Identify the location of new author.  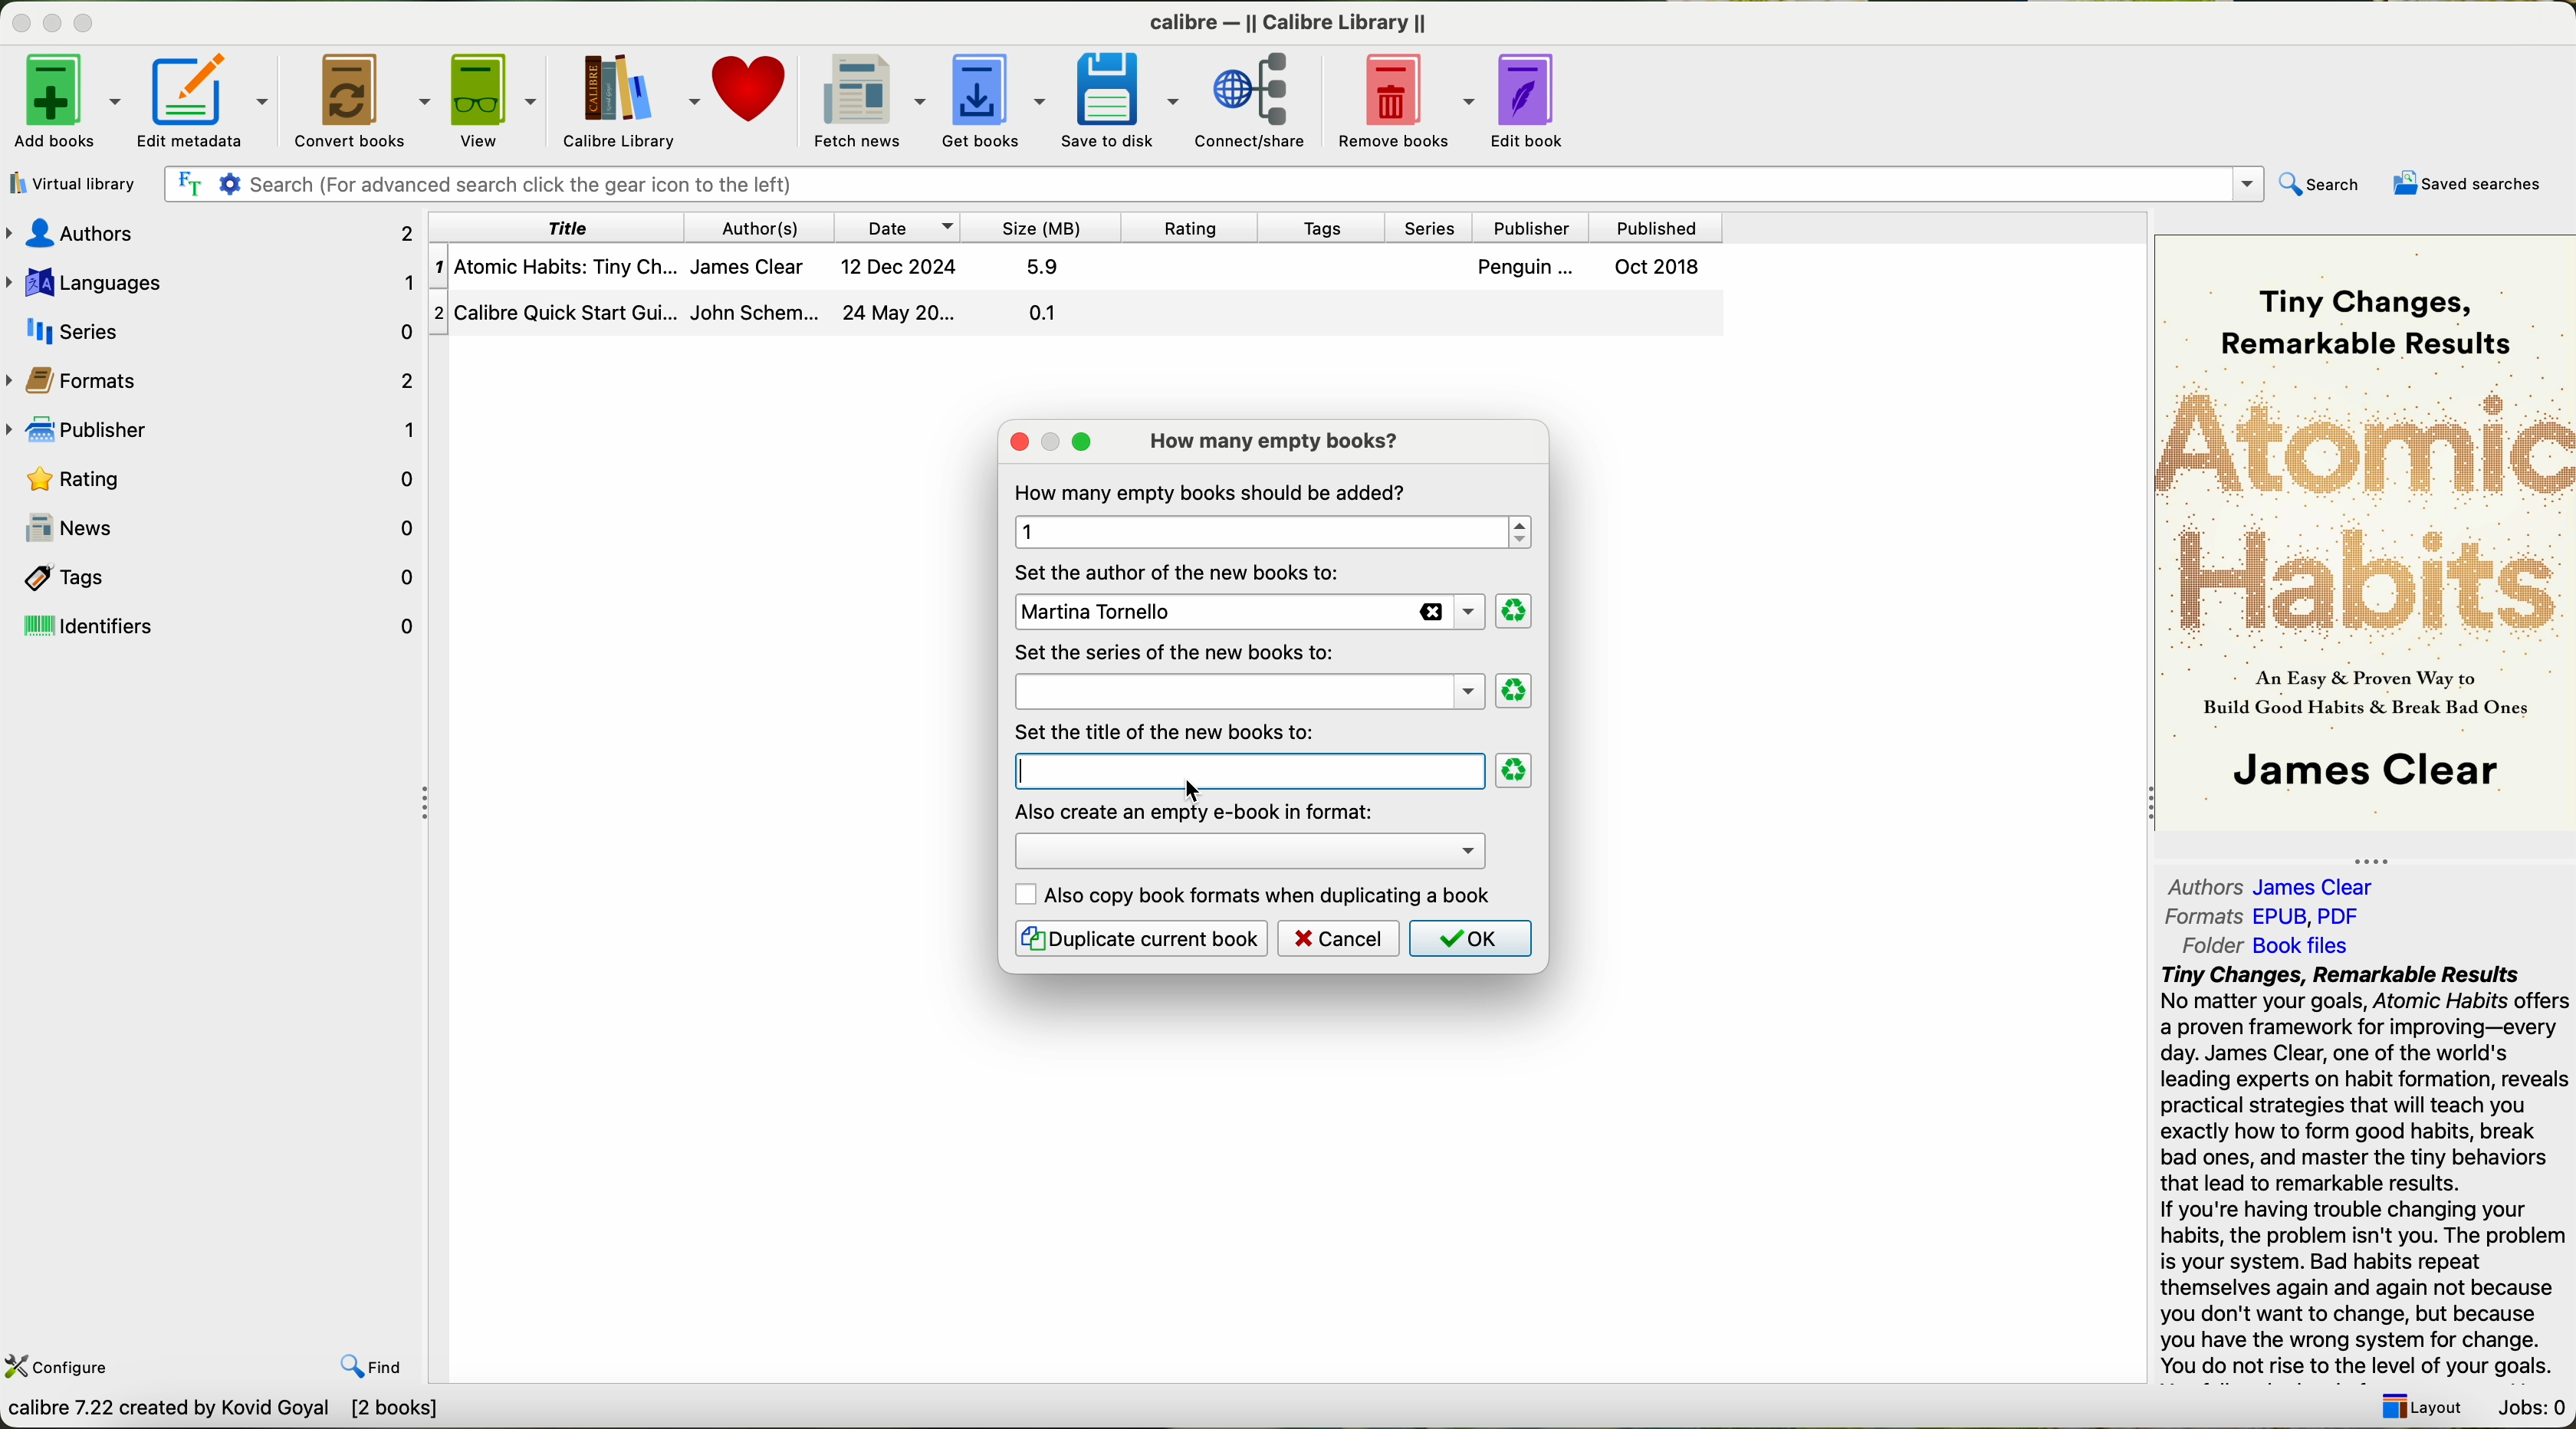
(1244, 613).